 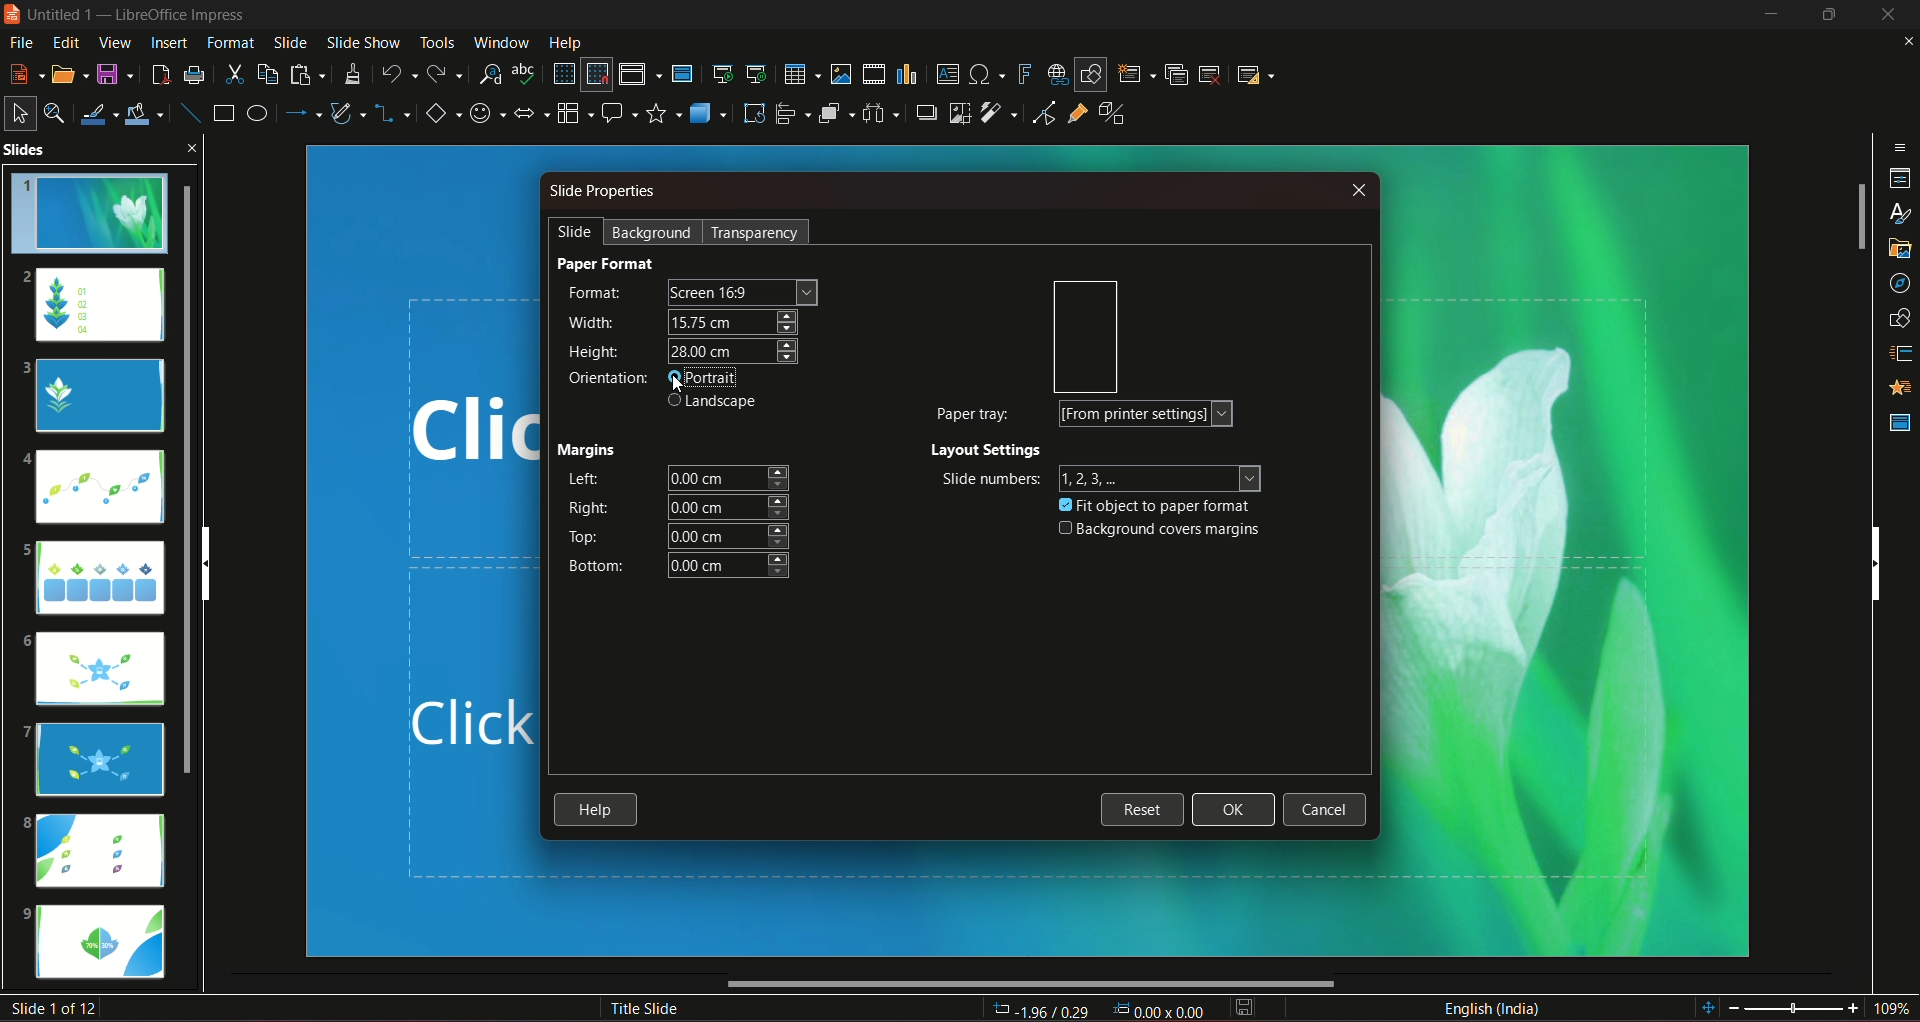 What do you see at coordinates (98, 758) in the screenshot?
I see `slide 7` at bounding box center [98, 758].